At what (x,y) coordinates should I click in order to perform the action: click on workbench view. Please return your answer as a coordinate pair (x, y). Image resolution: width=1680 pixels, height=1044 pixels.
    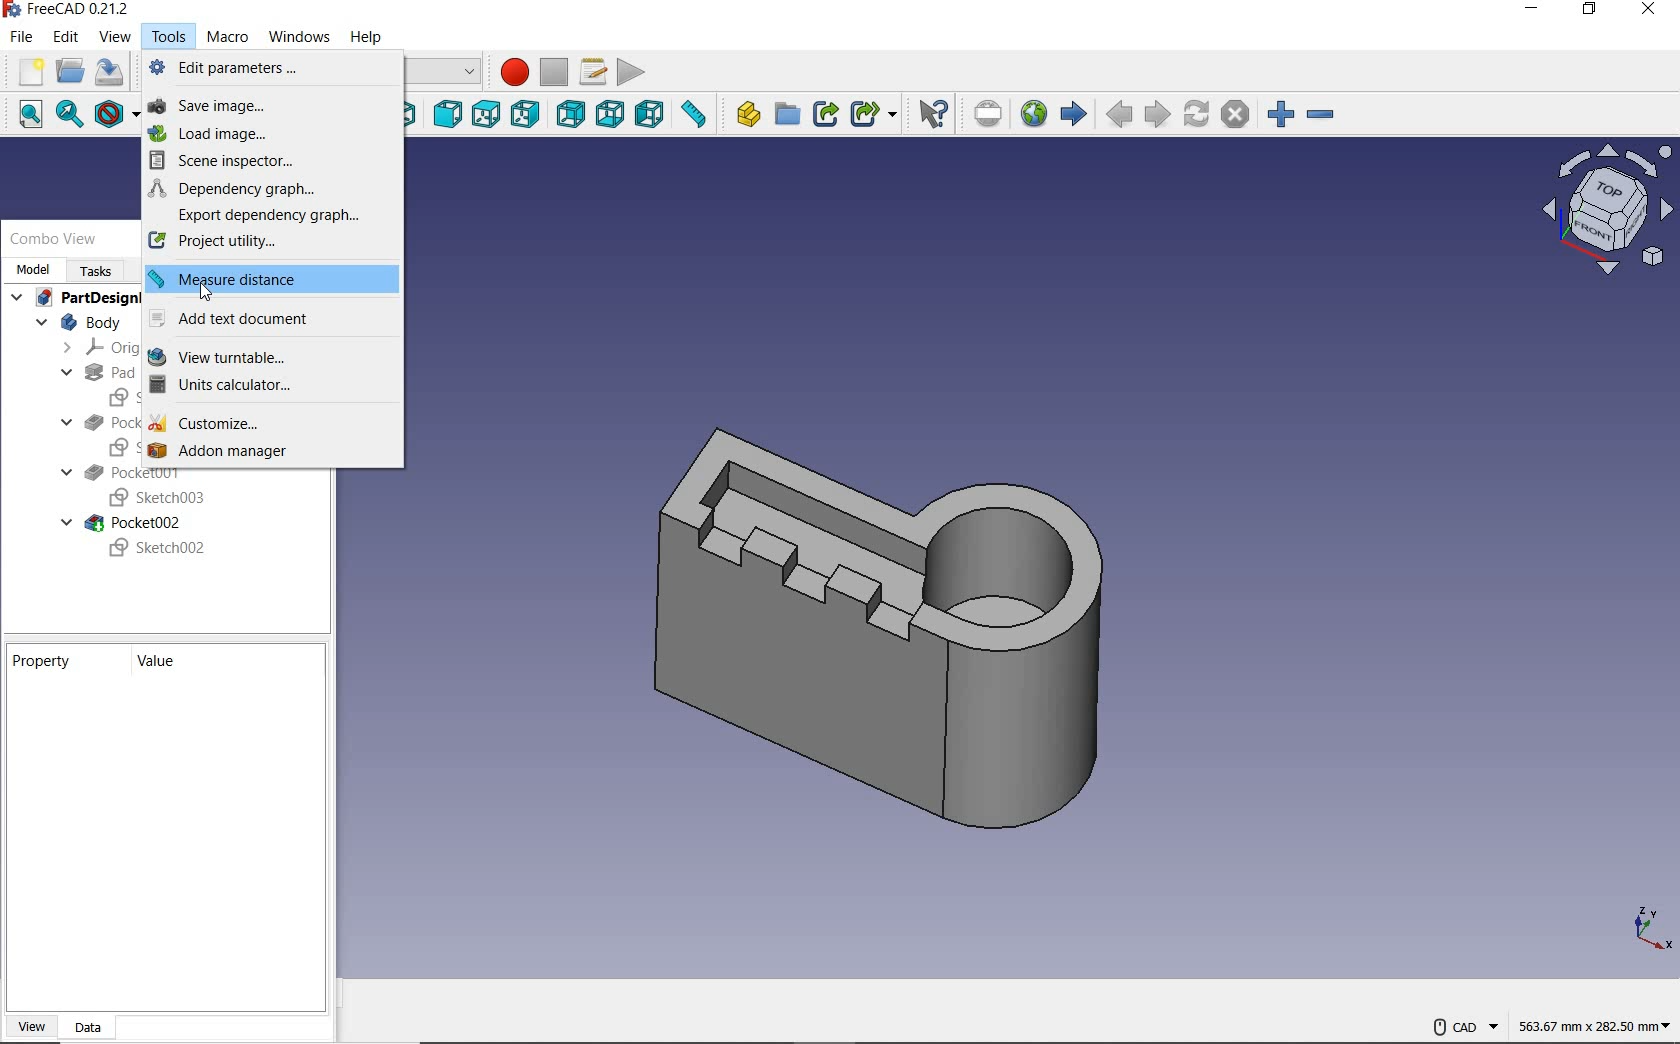
    Looking at the image, I should click on (1605, 209).